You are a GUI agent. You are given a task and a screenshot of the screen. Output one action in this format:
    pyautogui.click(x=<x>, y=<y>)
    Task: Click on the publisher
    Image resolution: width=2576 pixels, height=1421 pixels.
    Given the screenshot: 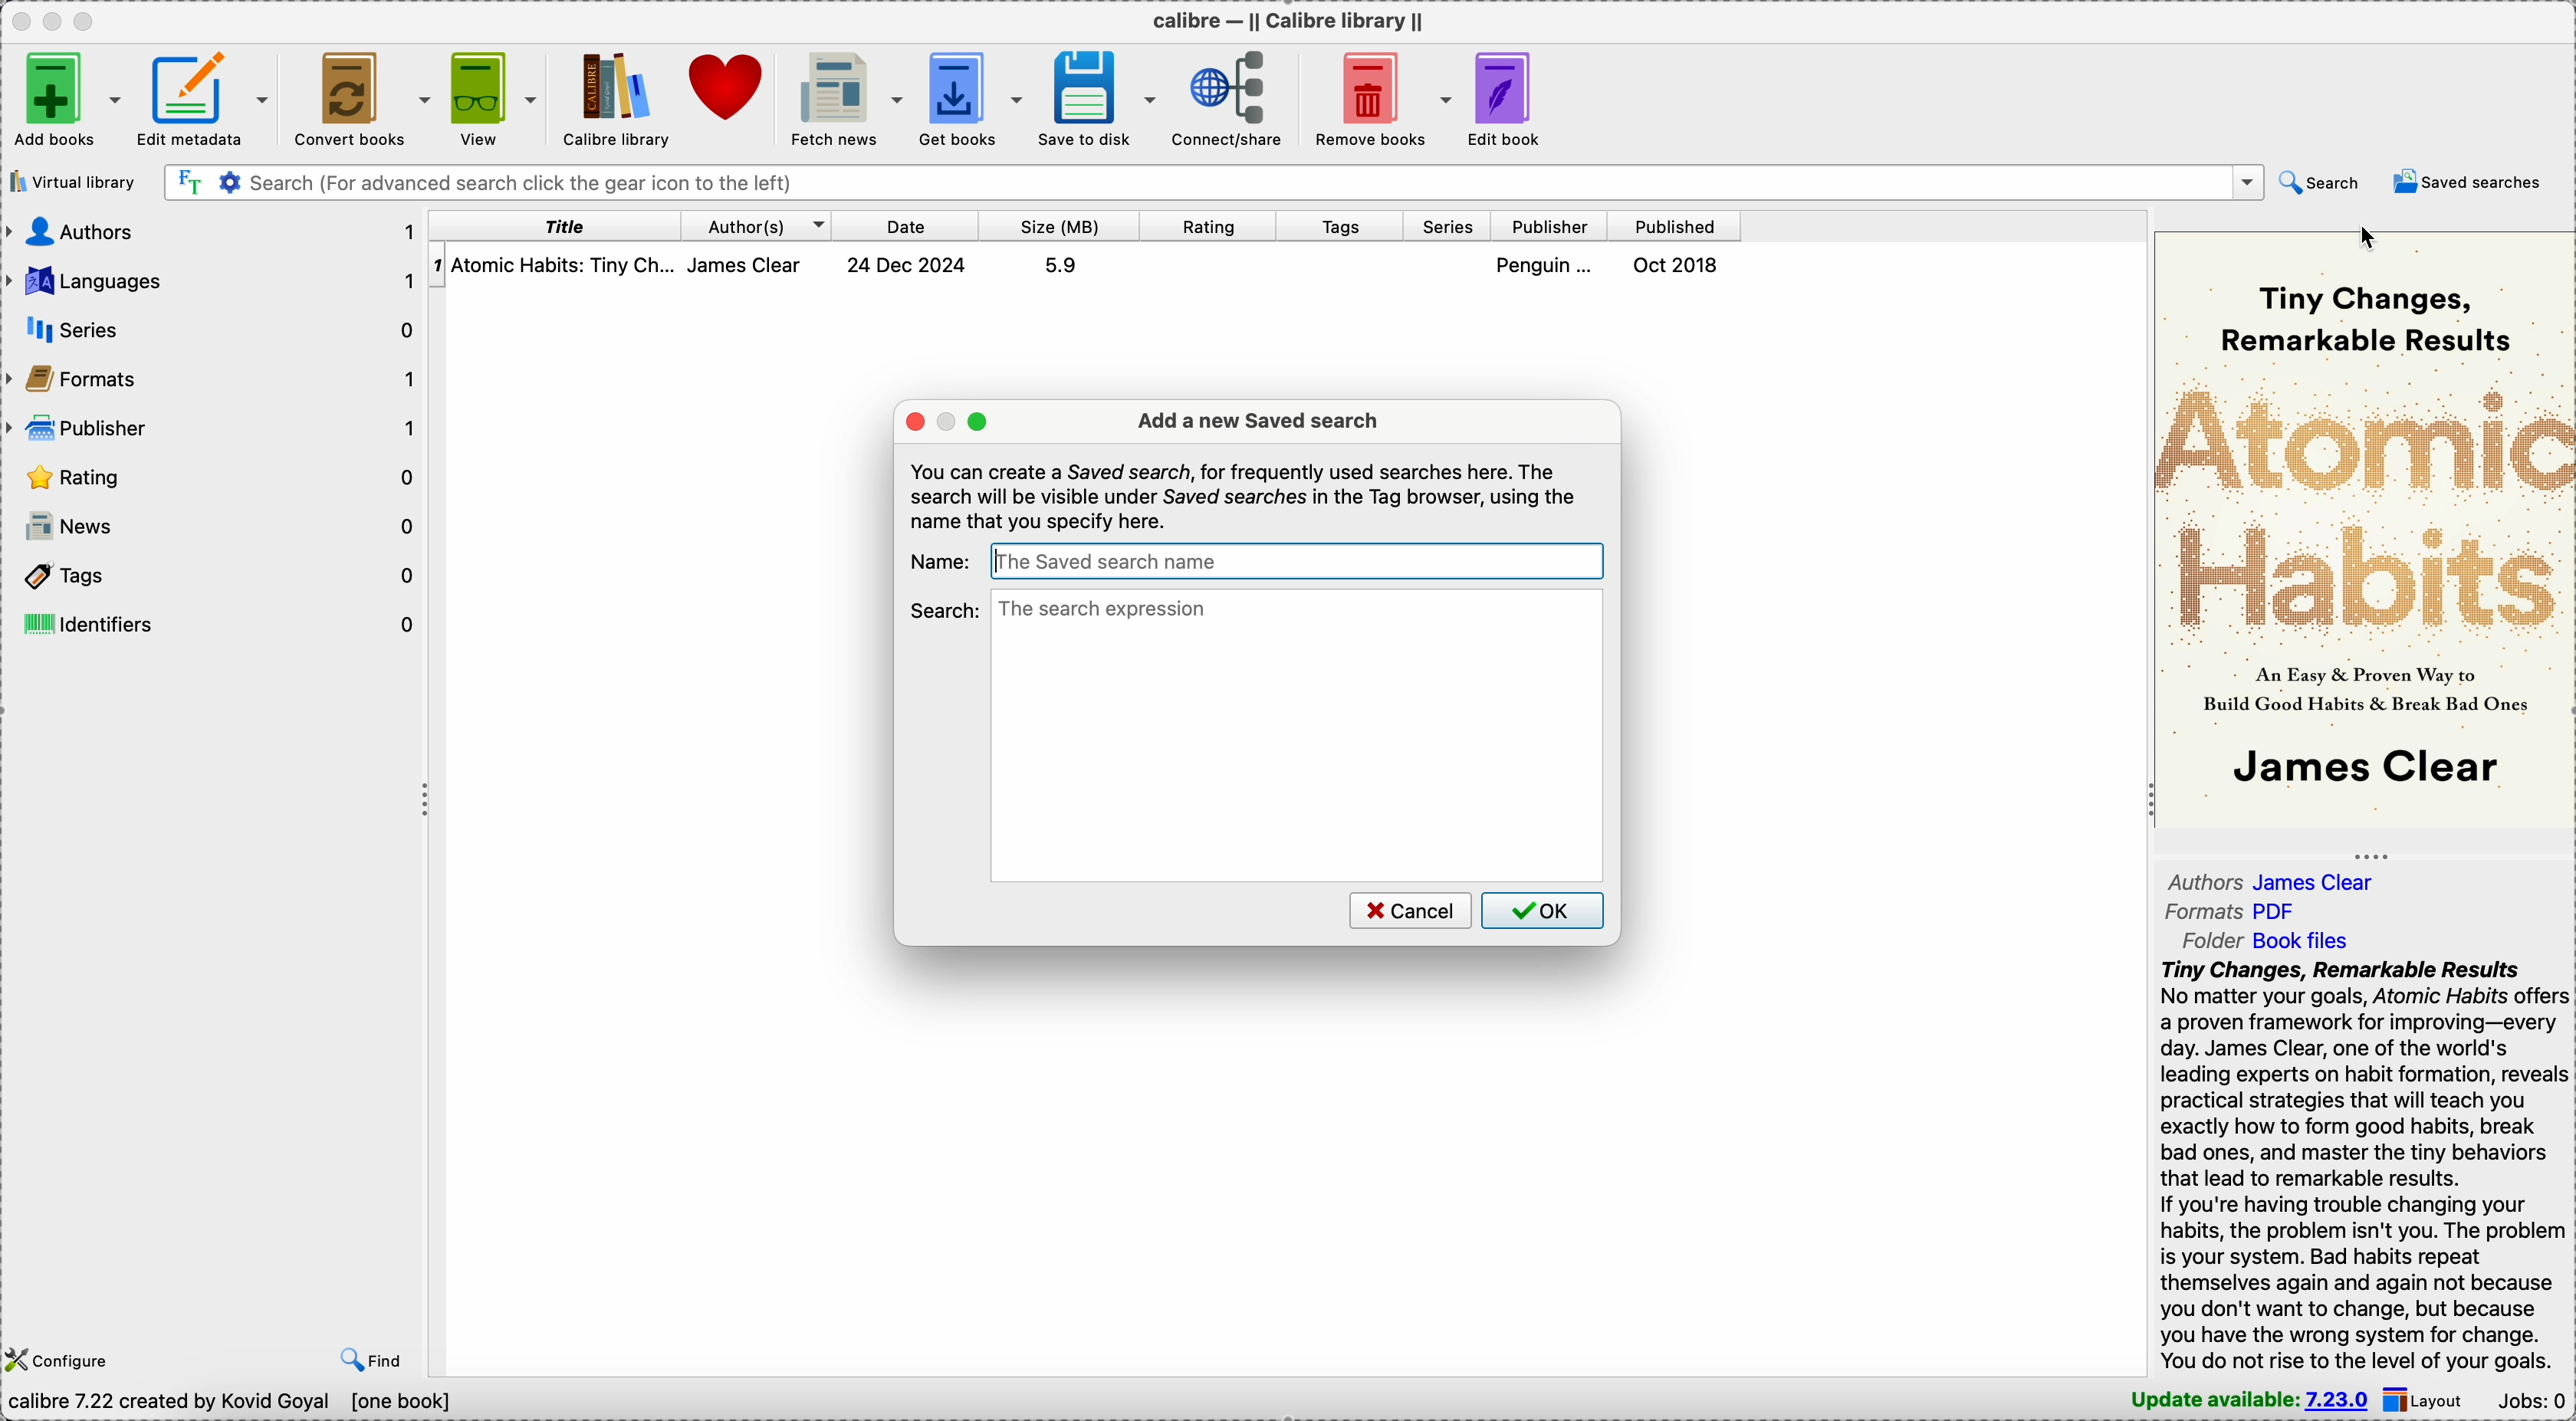 What is the action you would take?
    pyautogui.click(x=1552, y=227)
    